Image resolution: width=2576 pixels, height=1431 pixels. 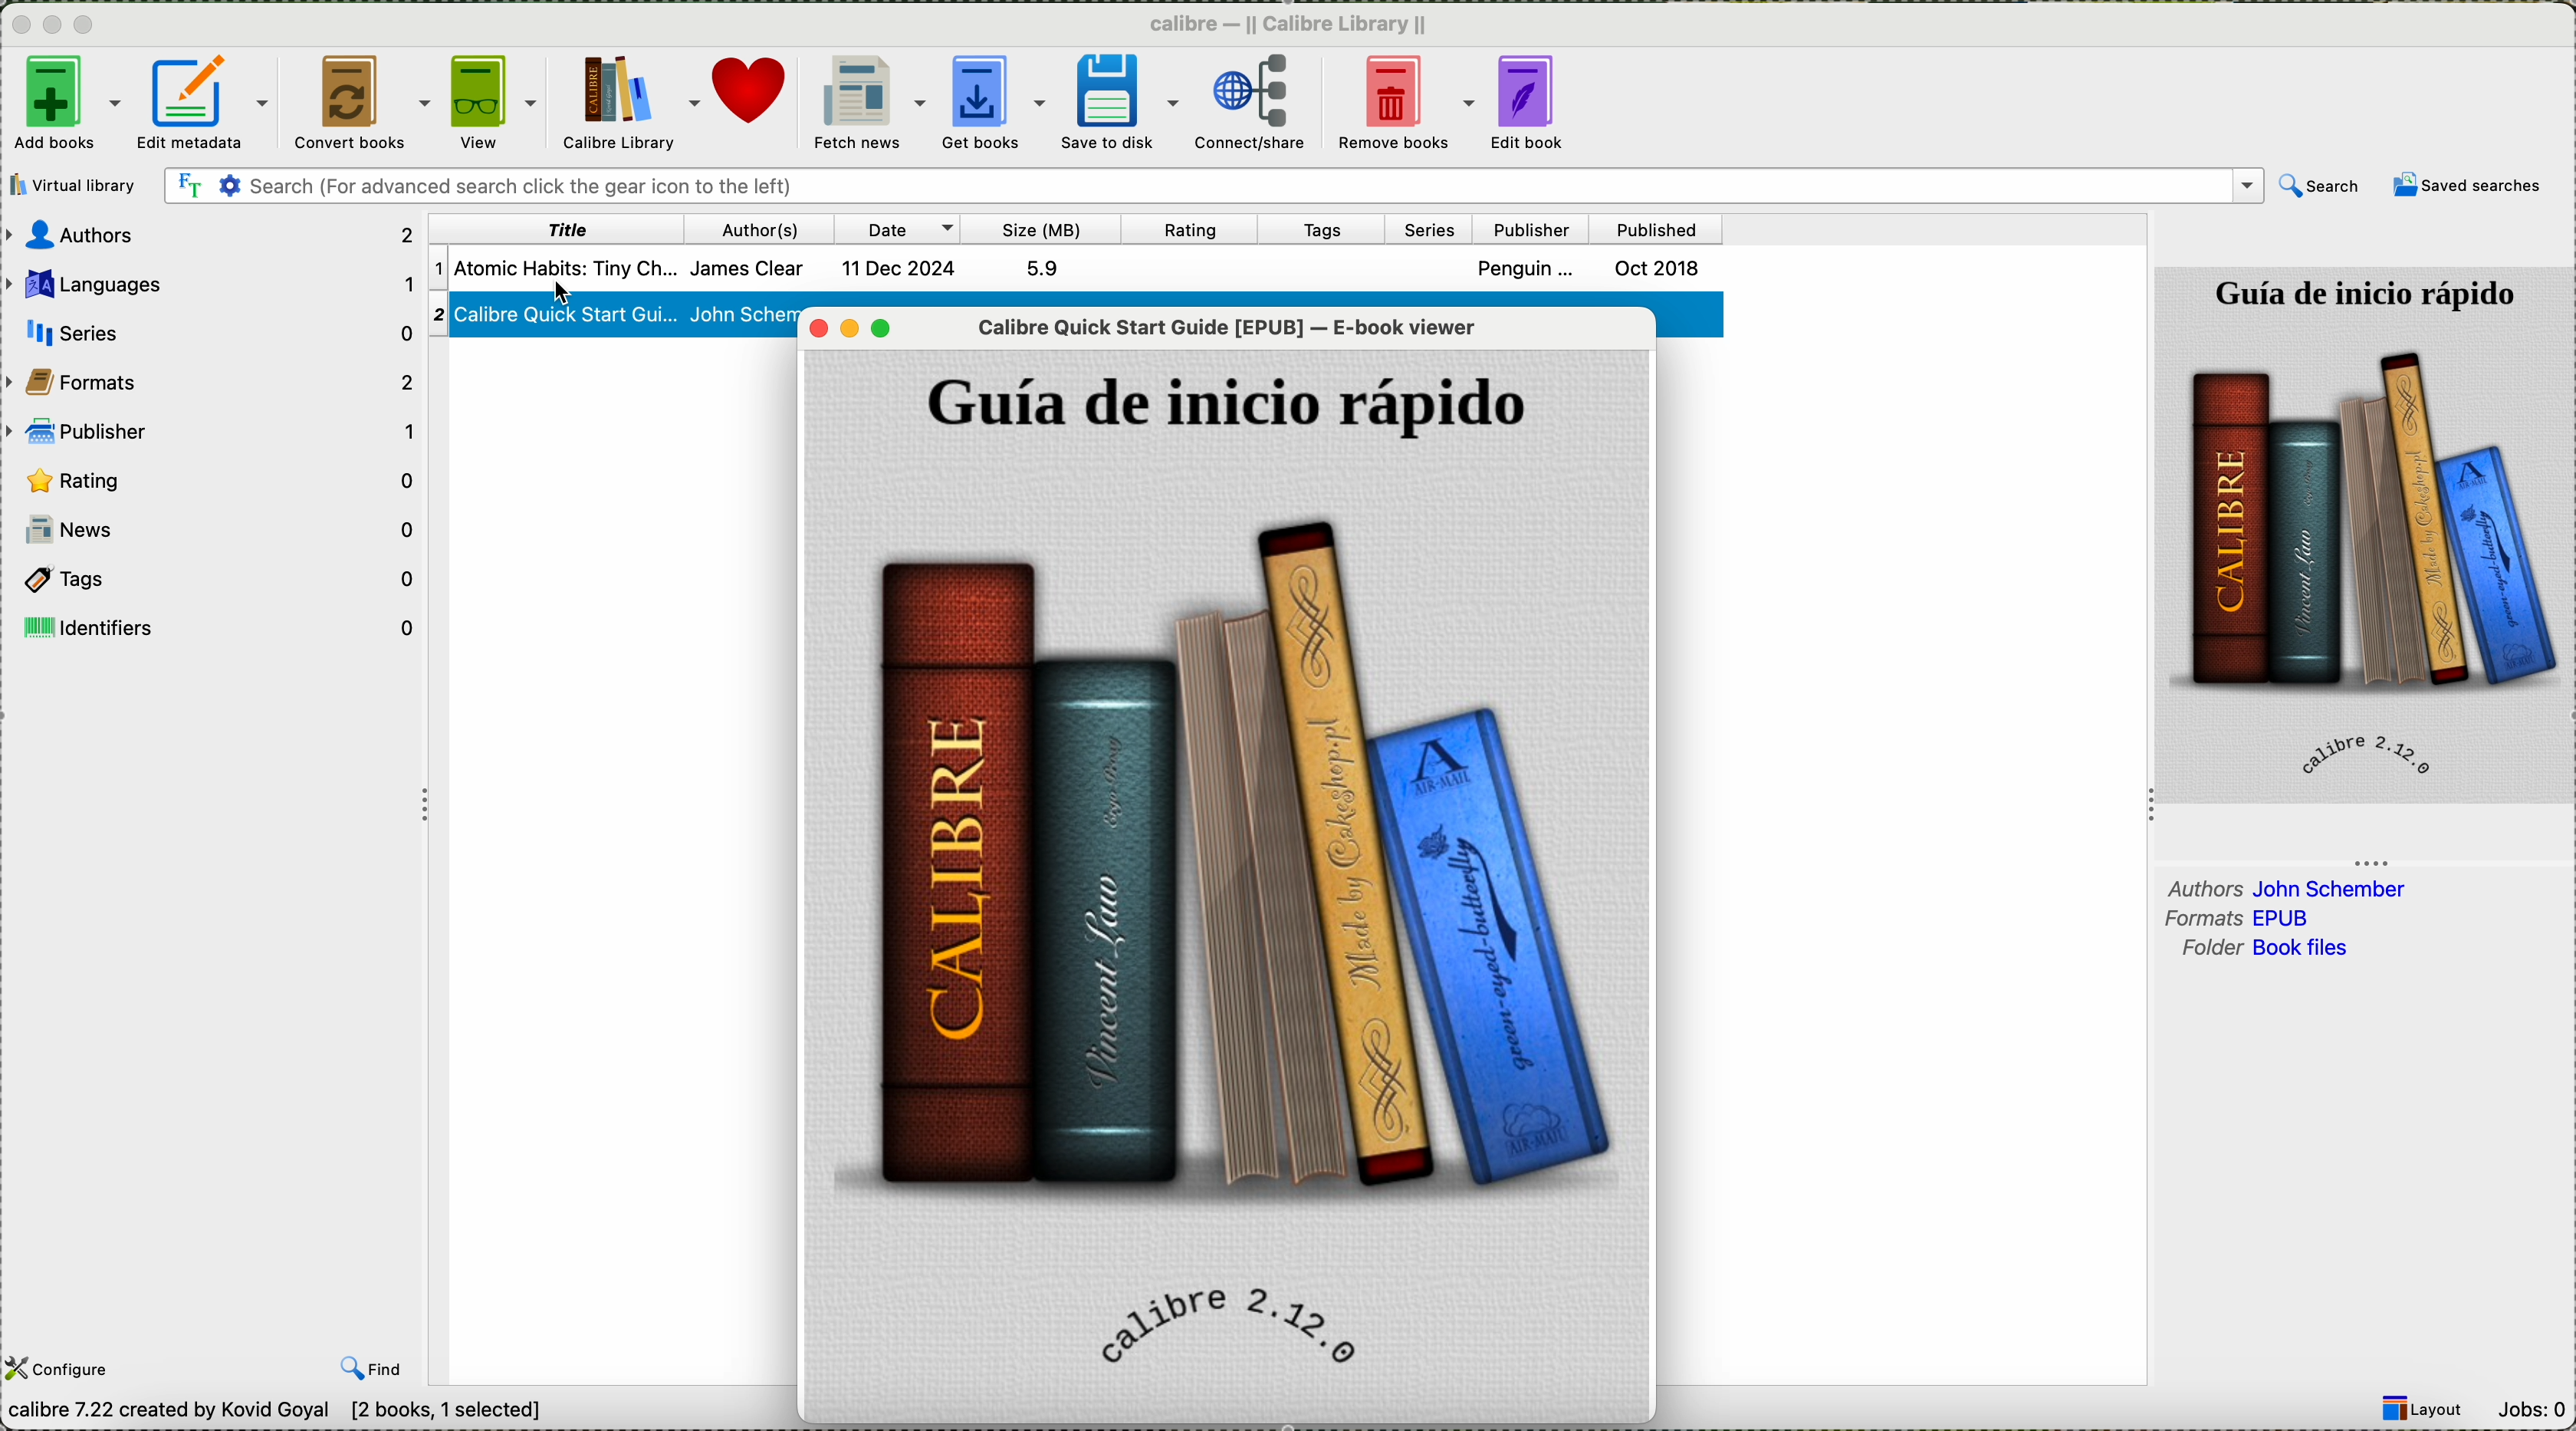 I want to click on Atomic habit James clear, so click(x=1095, y=267).